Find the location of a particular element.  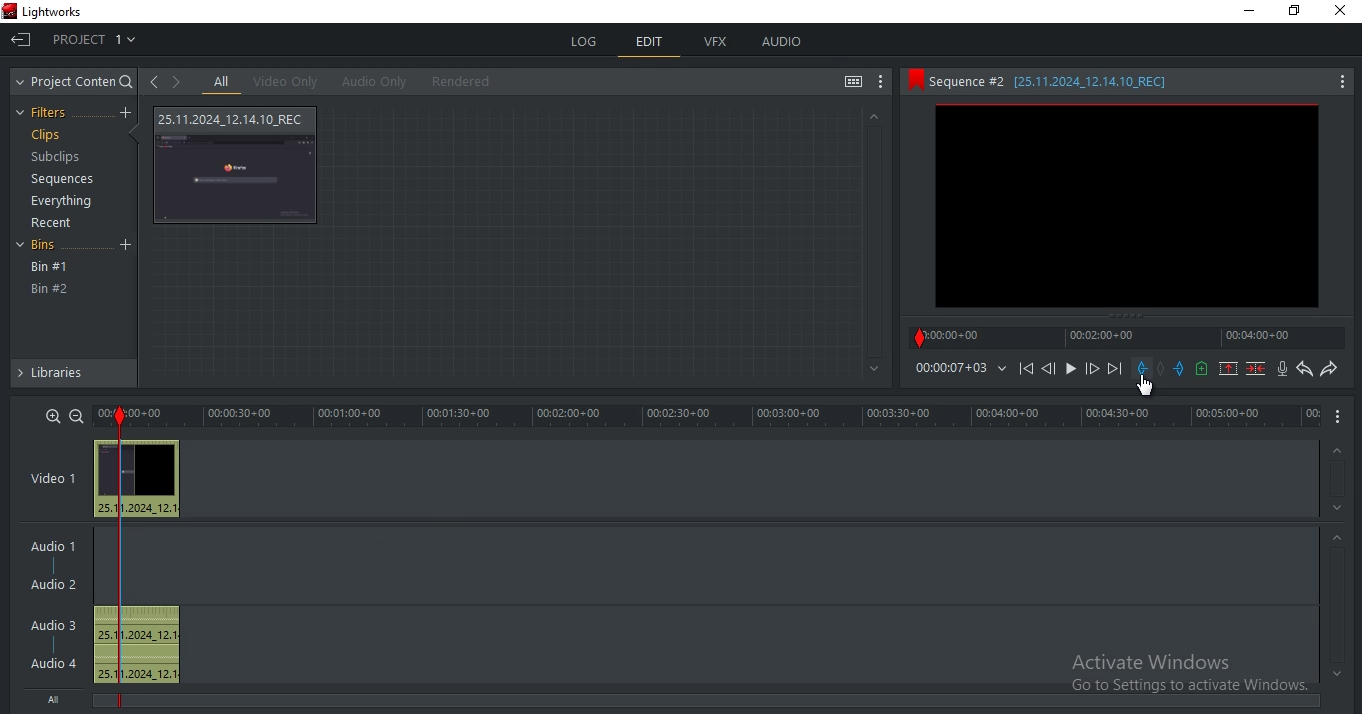

Previous is located at coordinates (1048, 368).